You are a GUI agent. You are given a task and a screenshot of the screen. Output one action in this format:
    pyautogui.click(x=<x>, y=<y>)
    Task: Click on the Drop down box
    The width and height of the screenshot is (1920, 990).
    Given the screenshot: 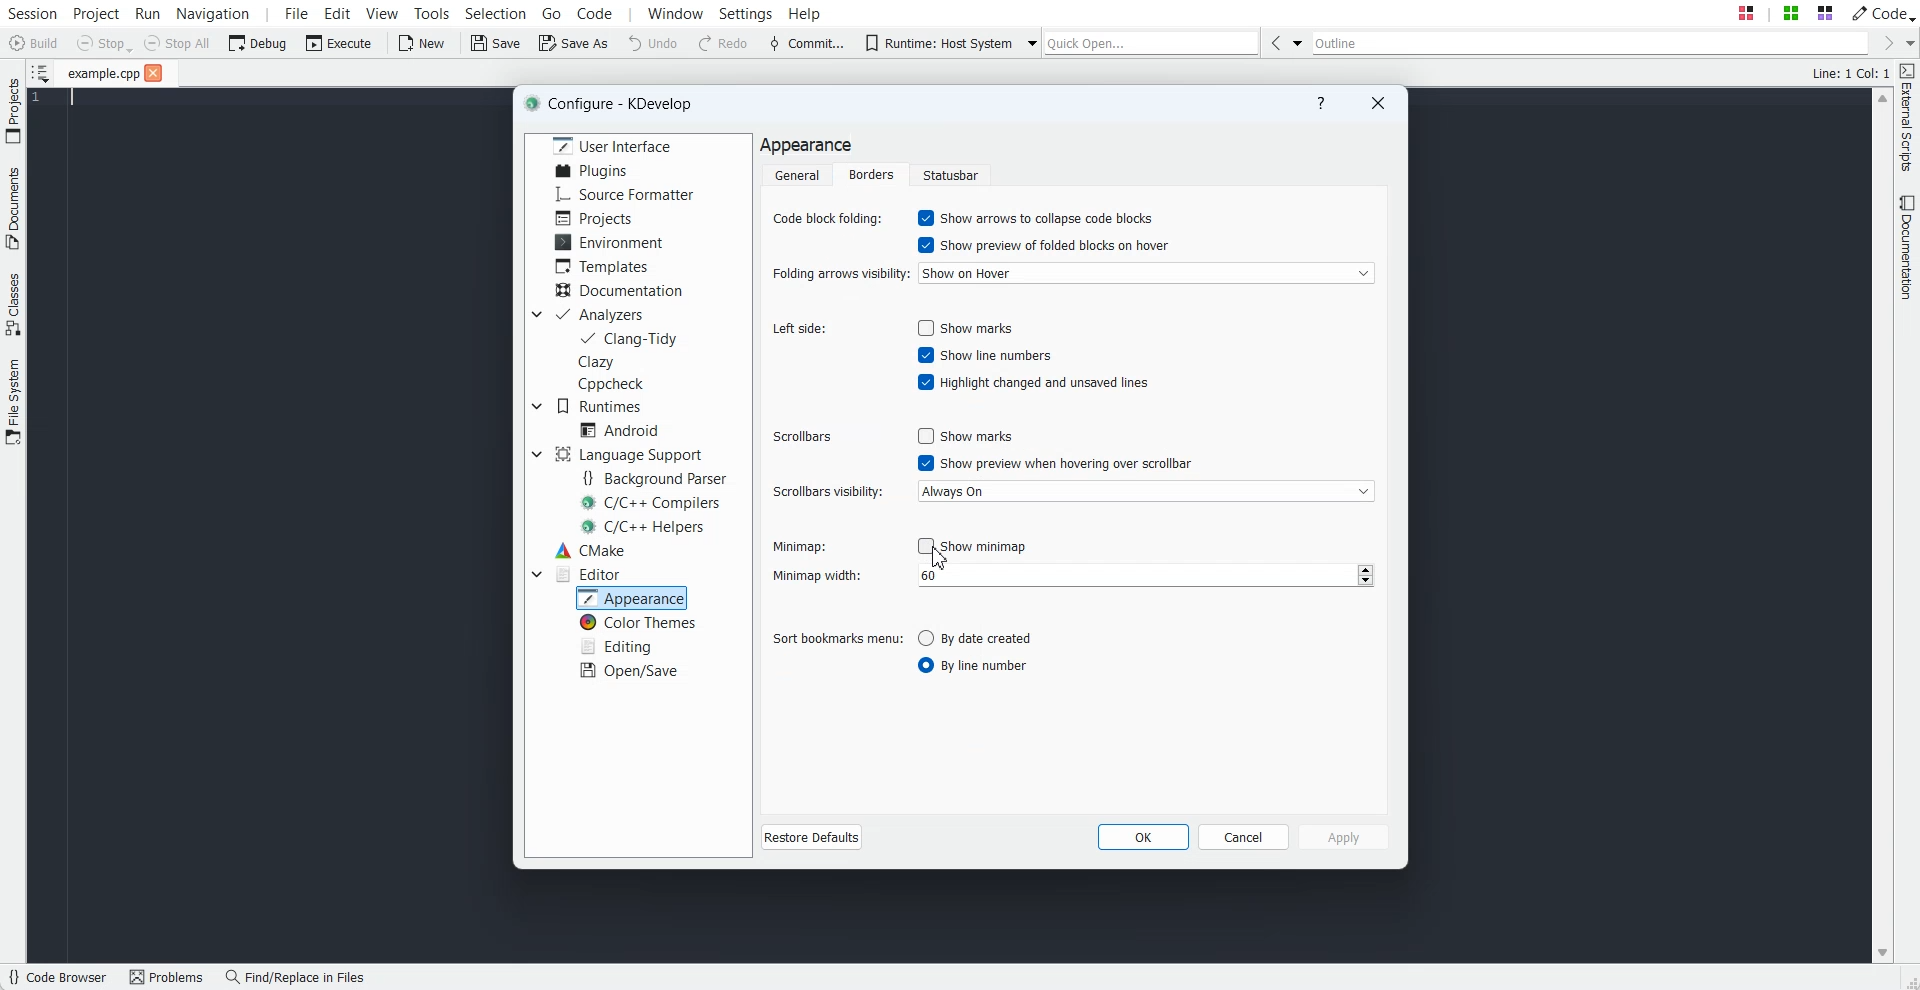 What is the action you would take?
    pyautogui.click(x=536, y=574)
    